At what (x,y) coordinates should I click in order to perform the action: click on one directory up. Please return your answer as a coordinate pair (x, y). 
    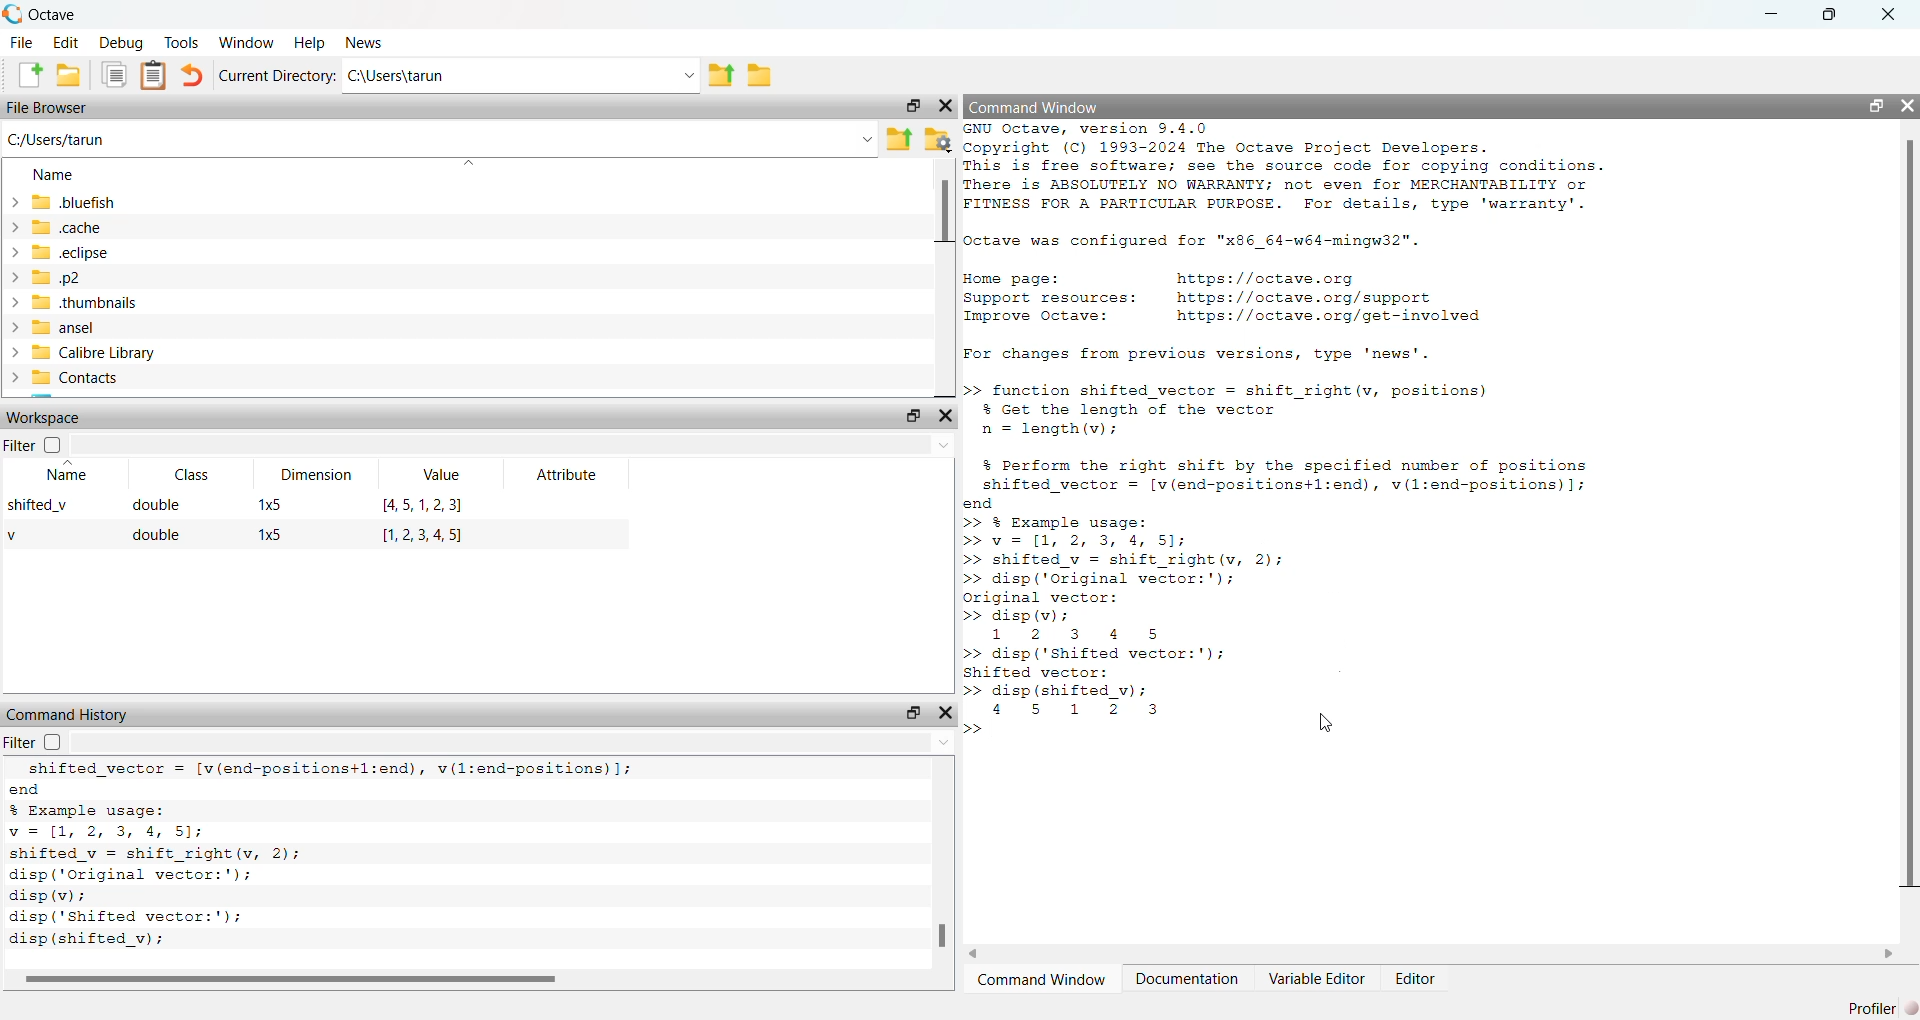
    Looking at the image, I should click on (899, 139).